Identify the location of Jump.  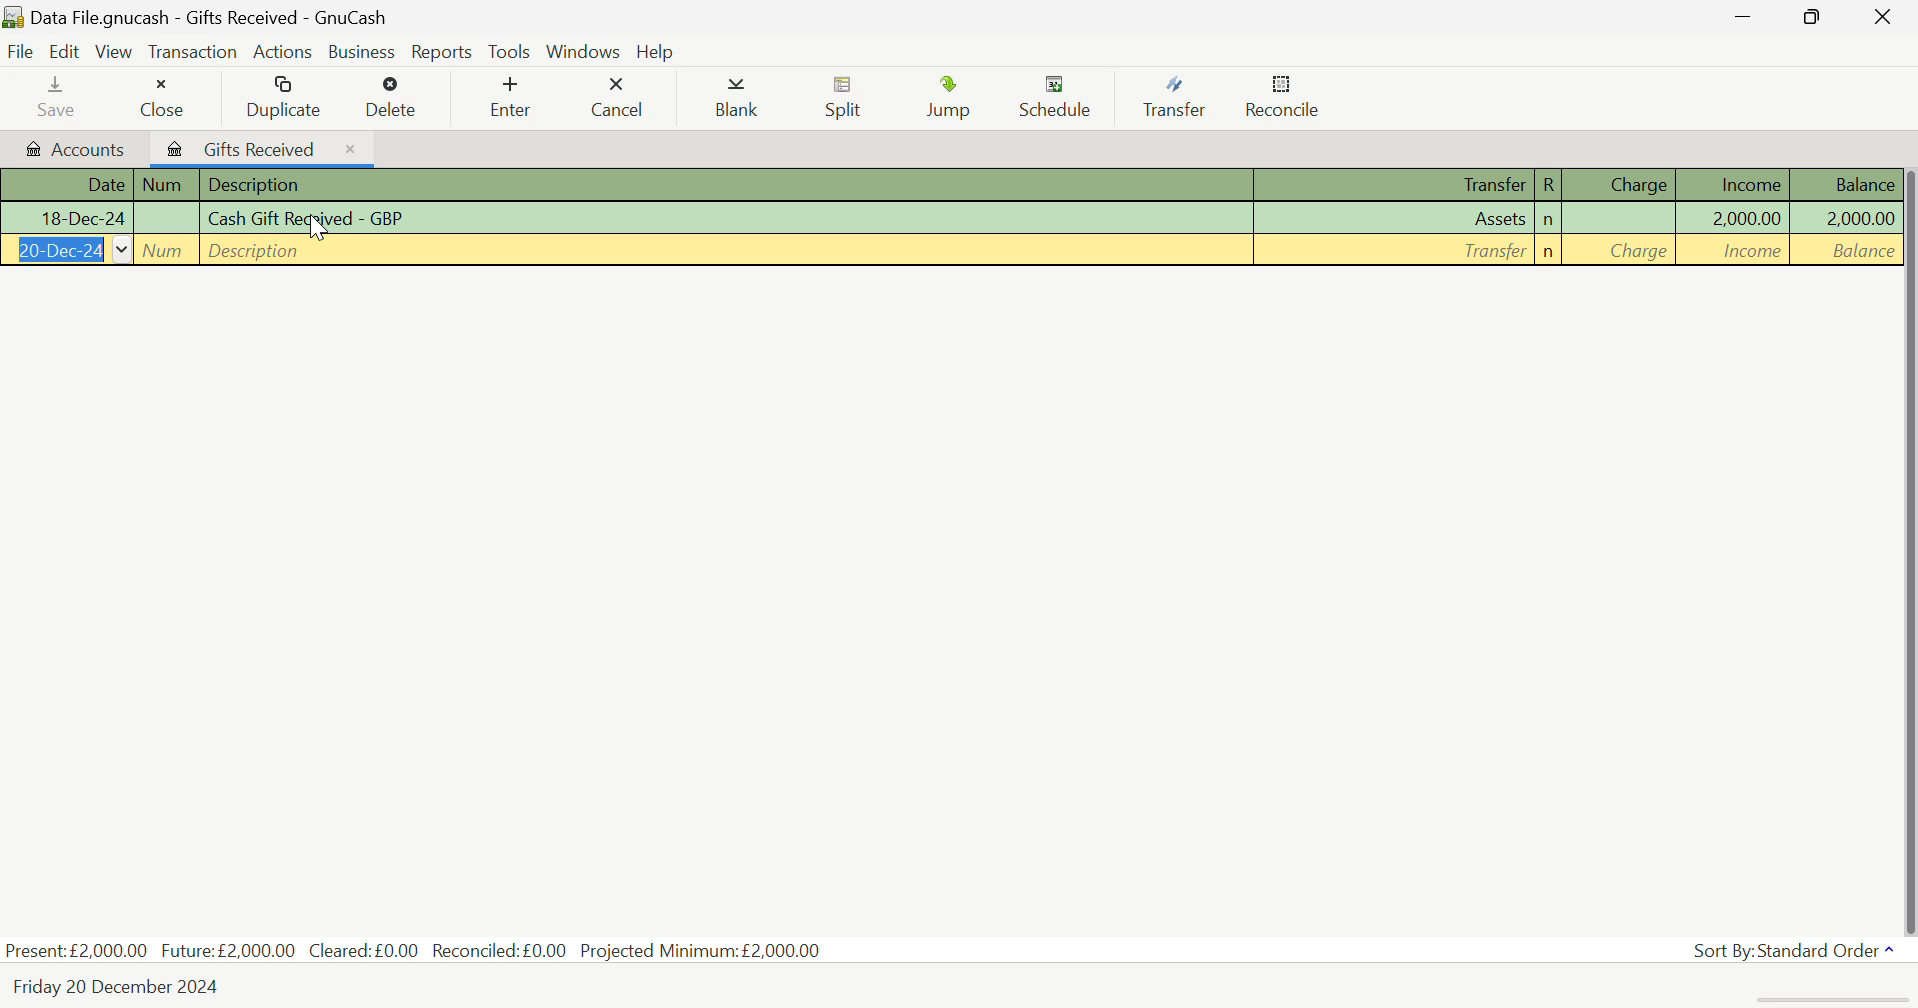
(955, 97).